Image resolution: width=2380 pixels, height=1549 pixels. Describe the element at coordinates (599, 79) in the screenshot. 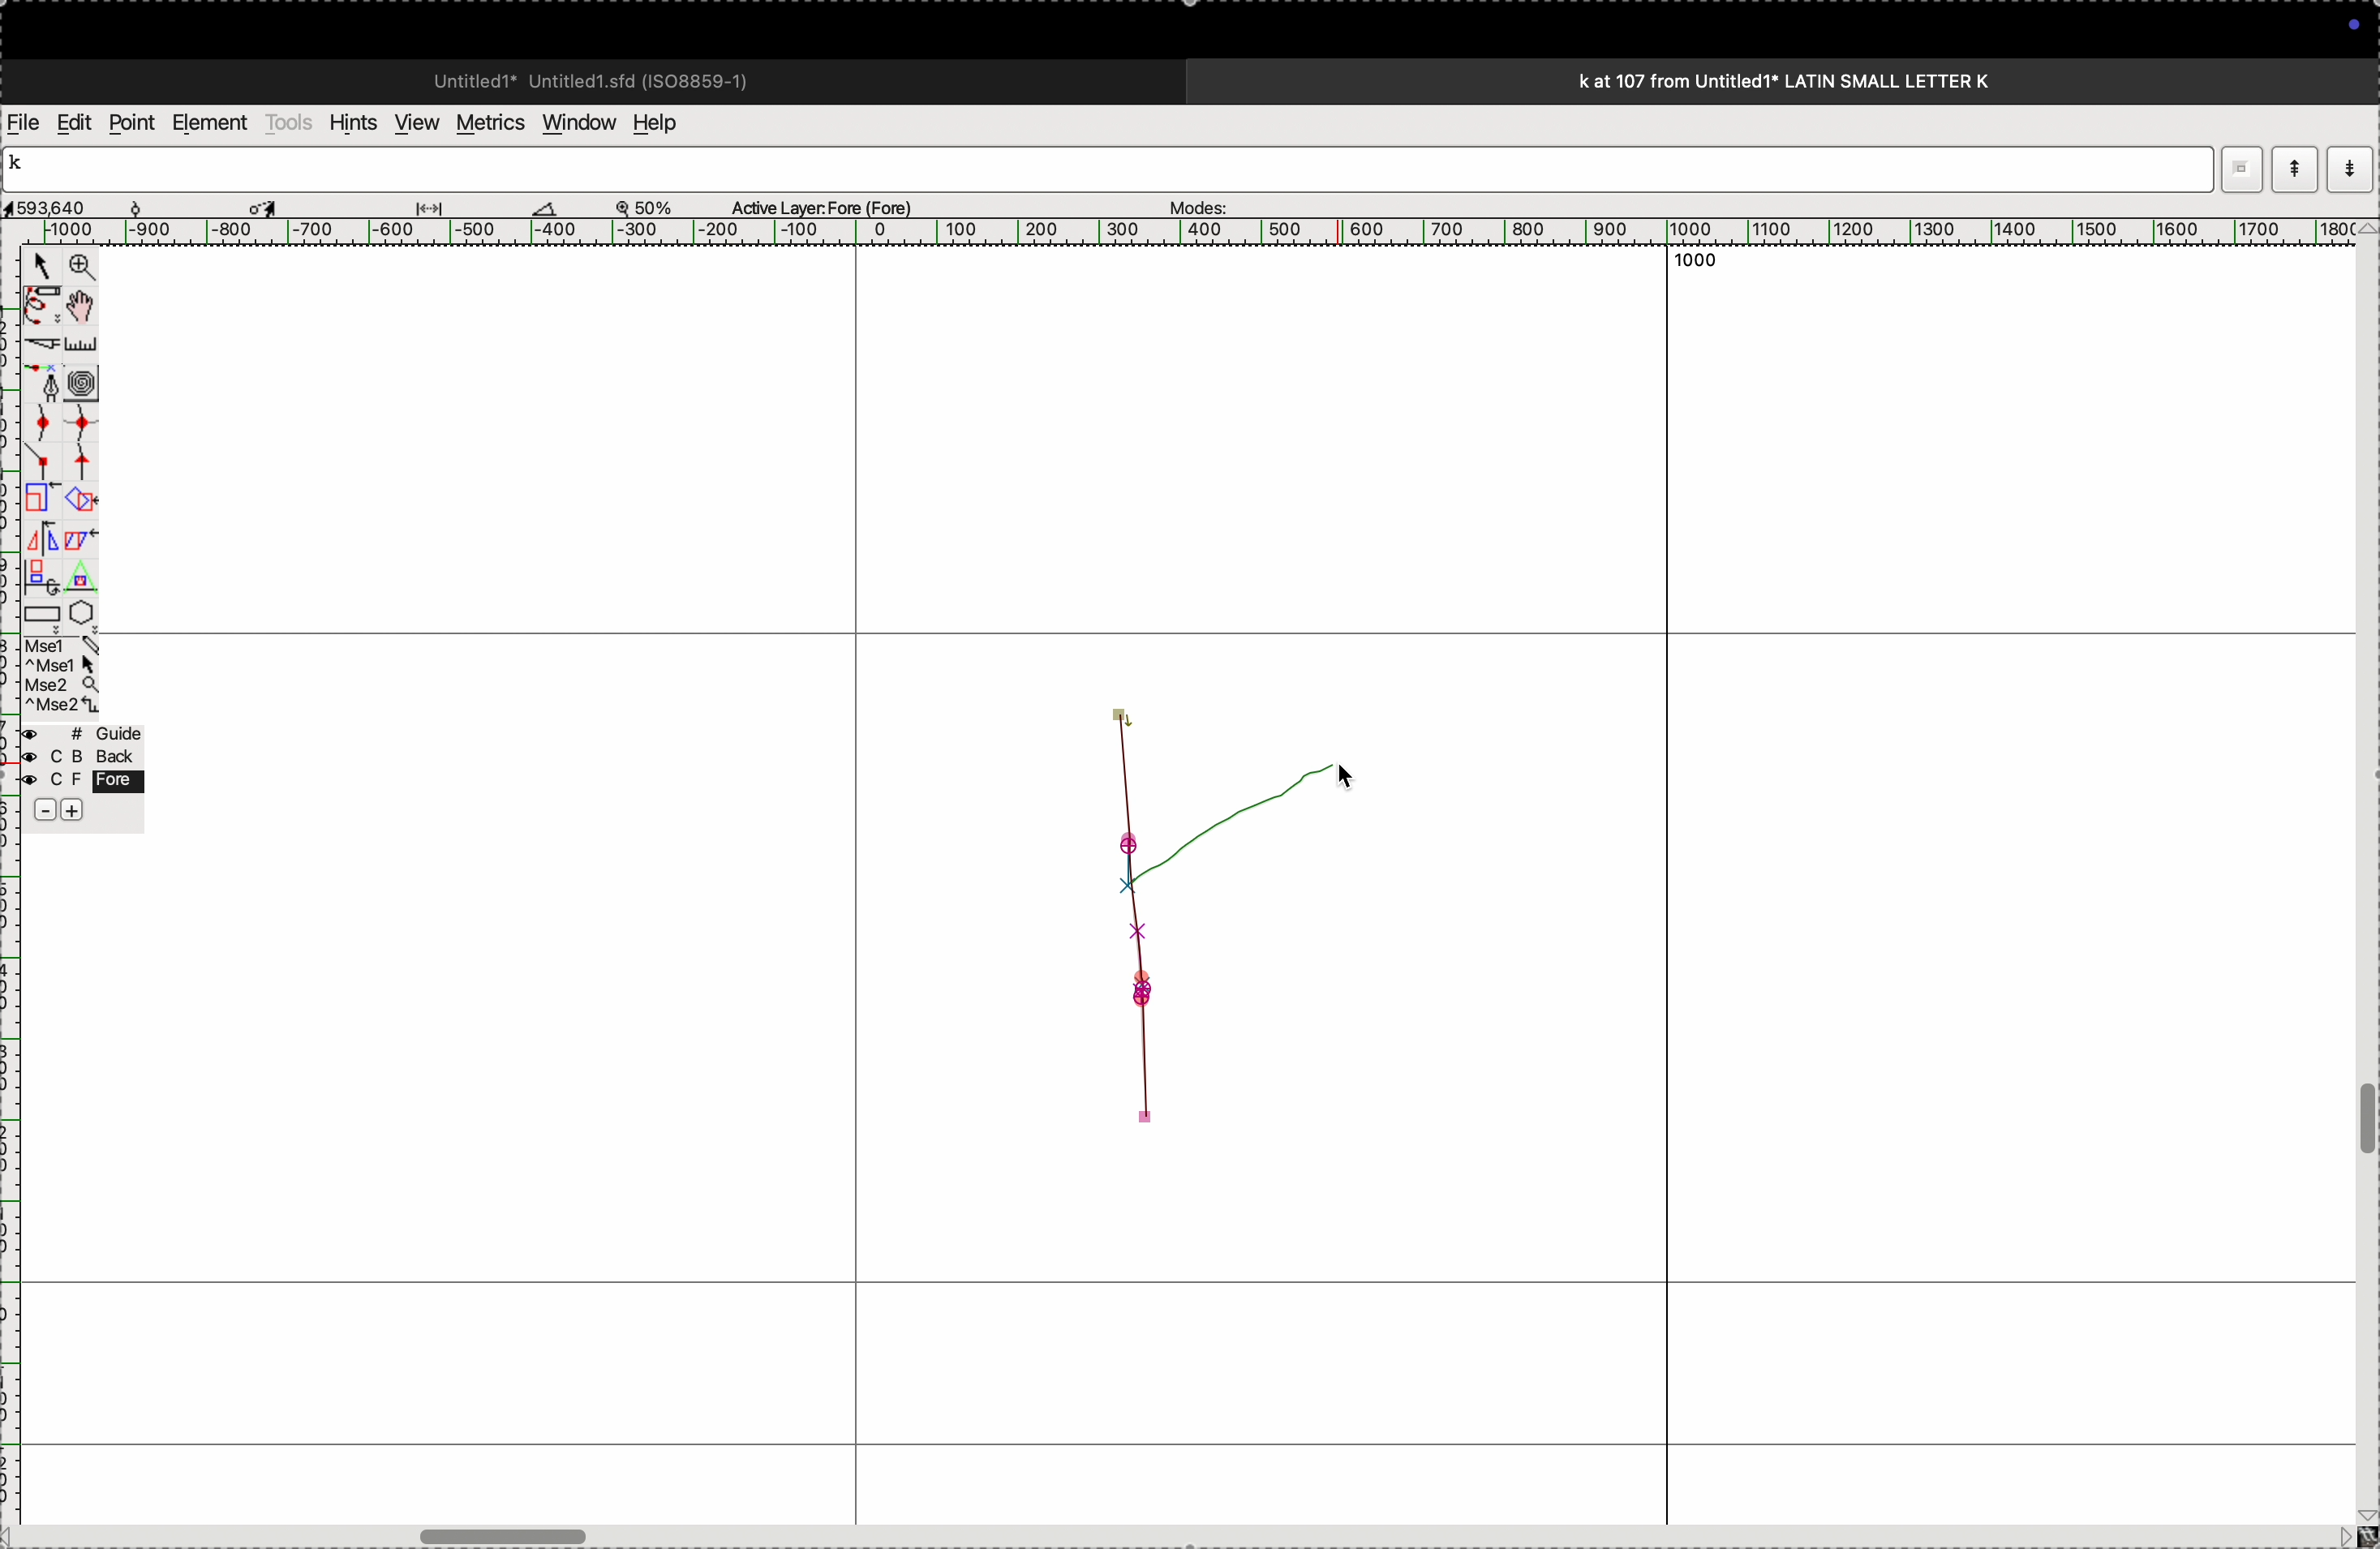

I see `untitled std` at that location.